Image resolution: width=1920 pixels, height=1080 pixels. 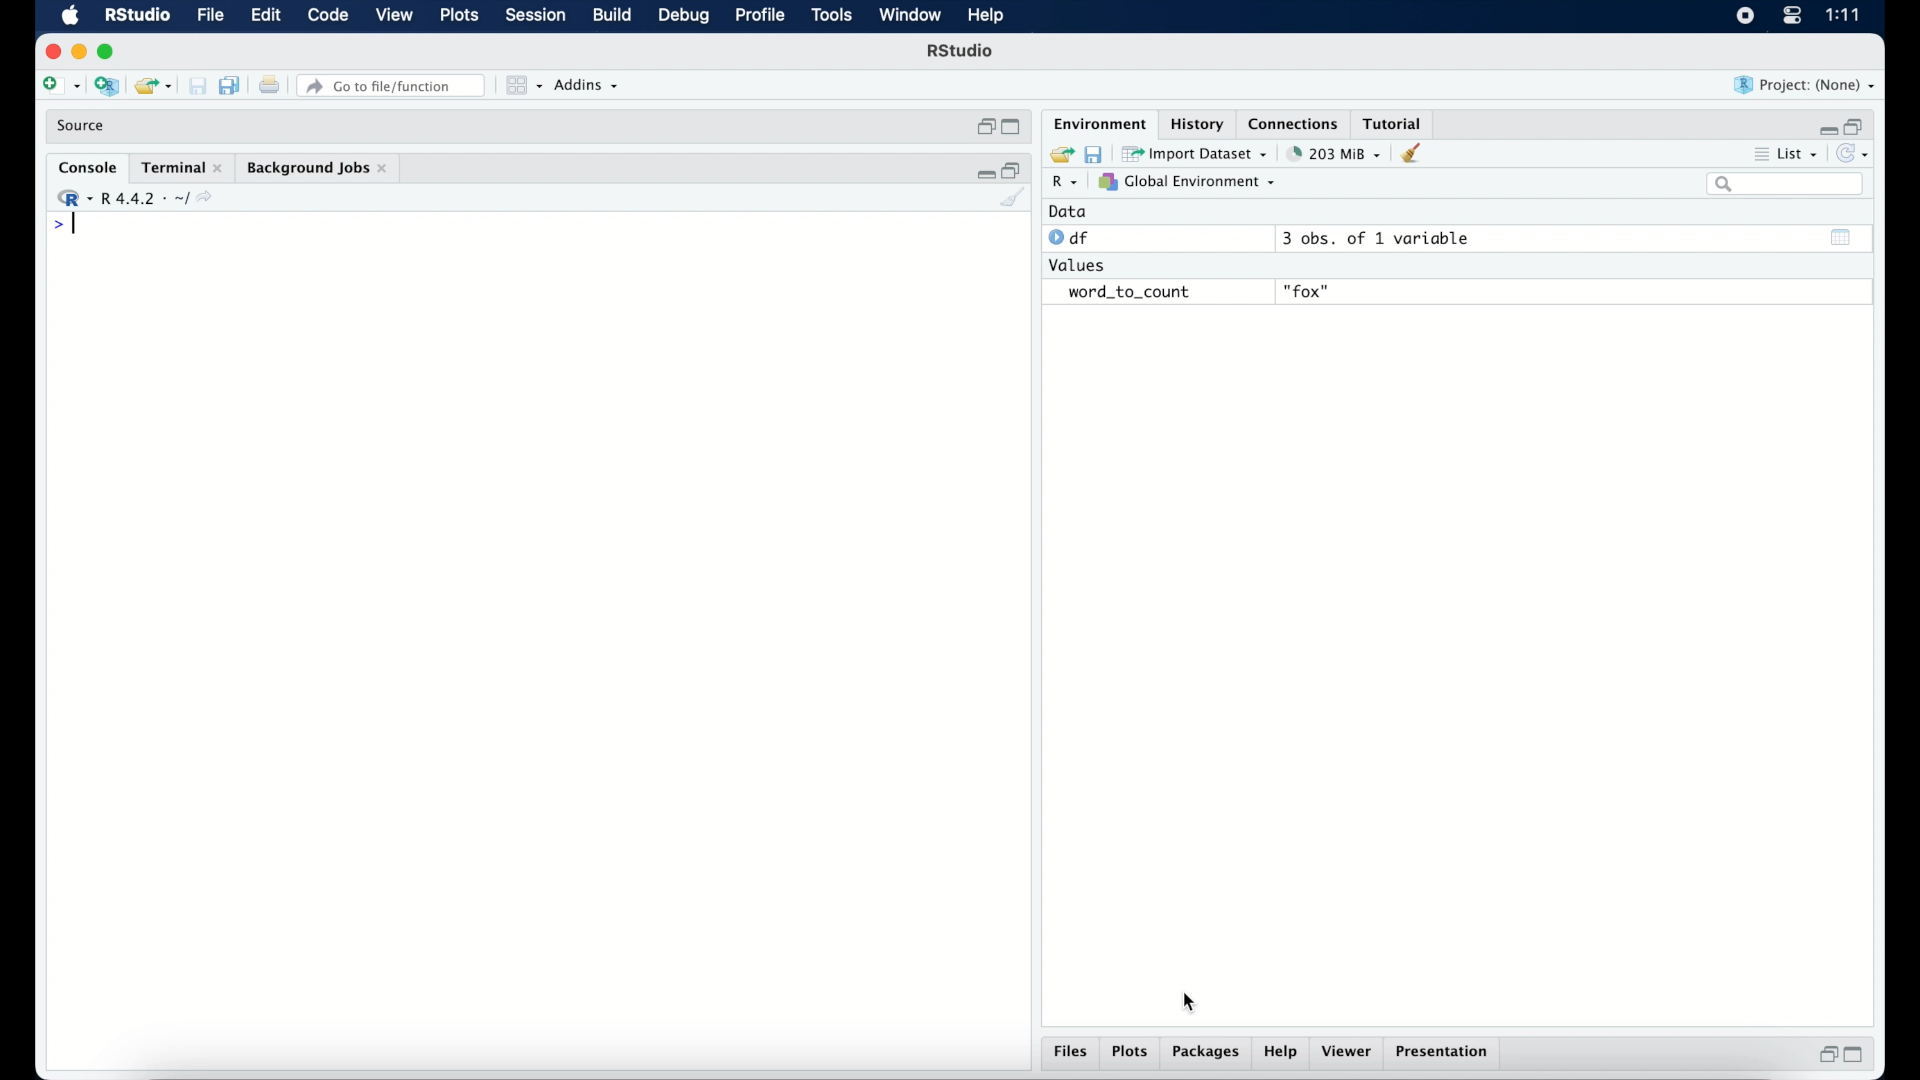 I want to click on files, so click(x=1074, y=1052).